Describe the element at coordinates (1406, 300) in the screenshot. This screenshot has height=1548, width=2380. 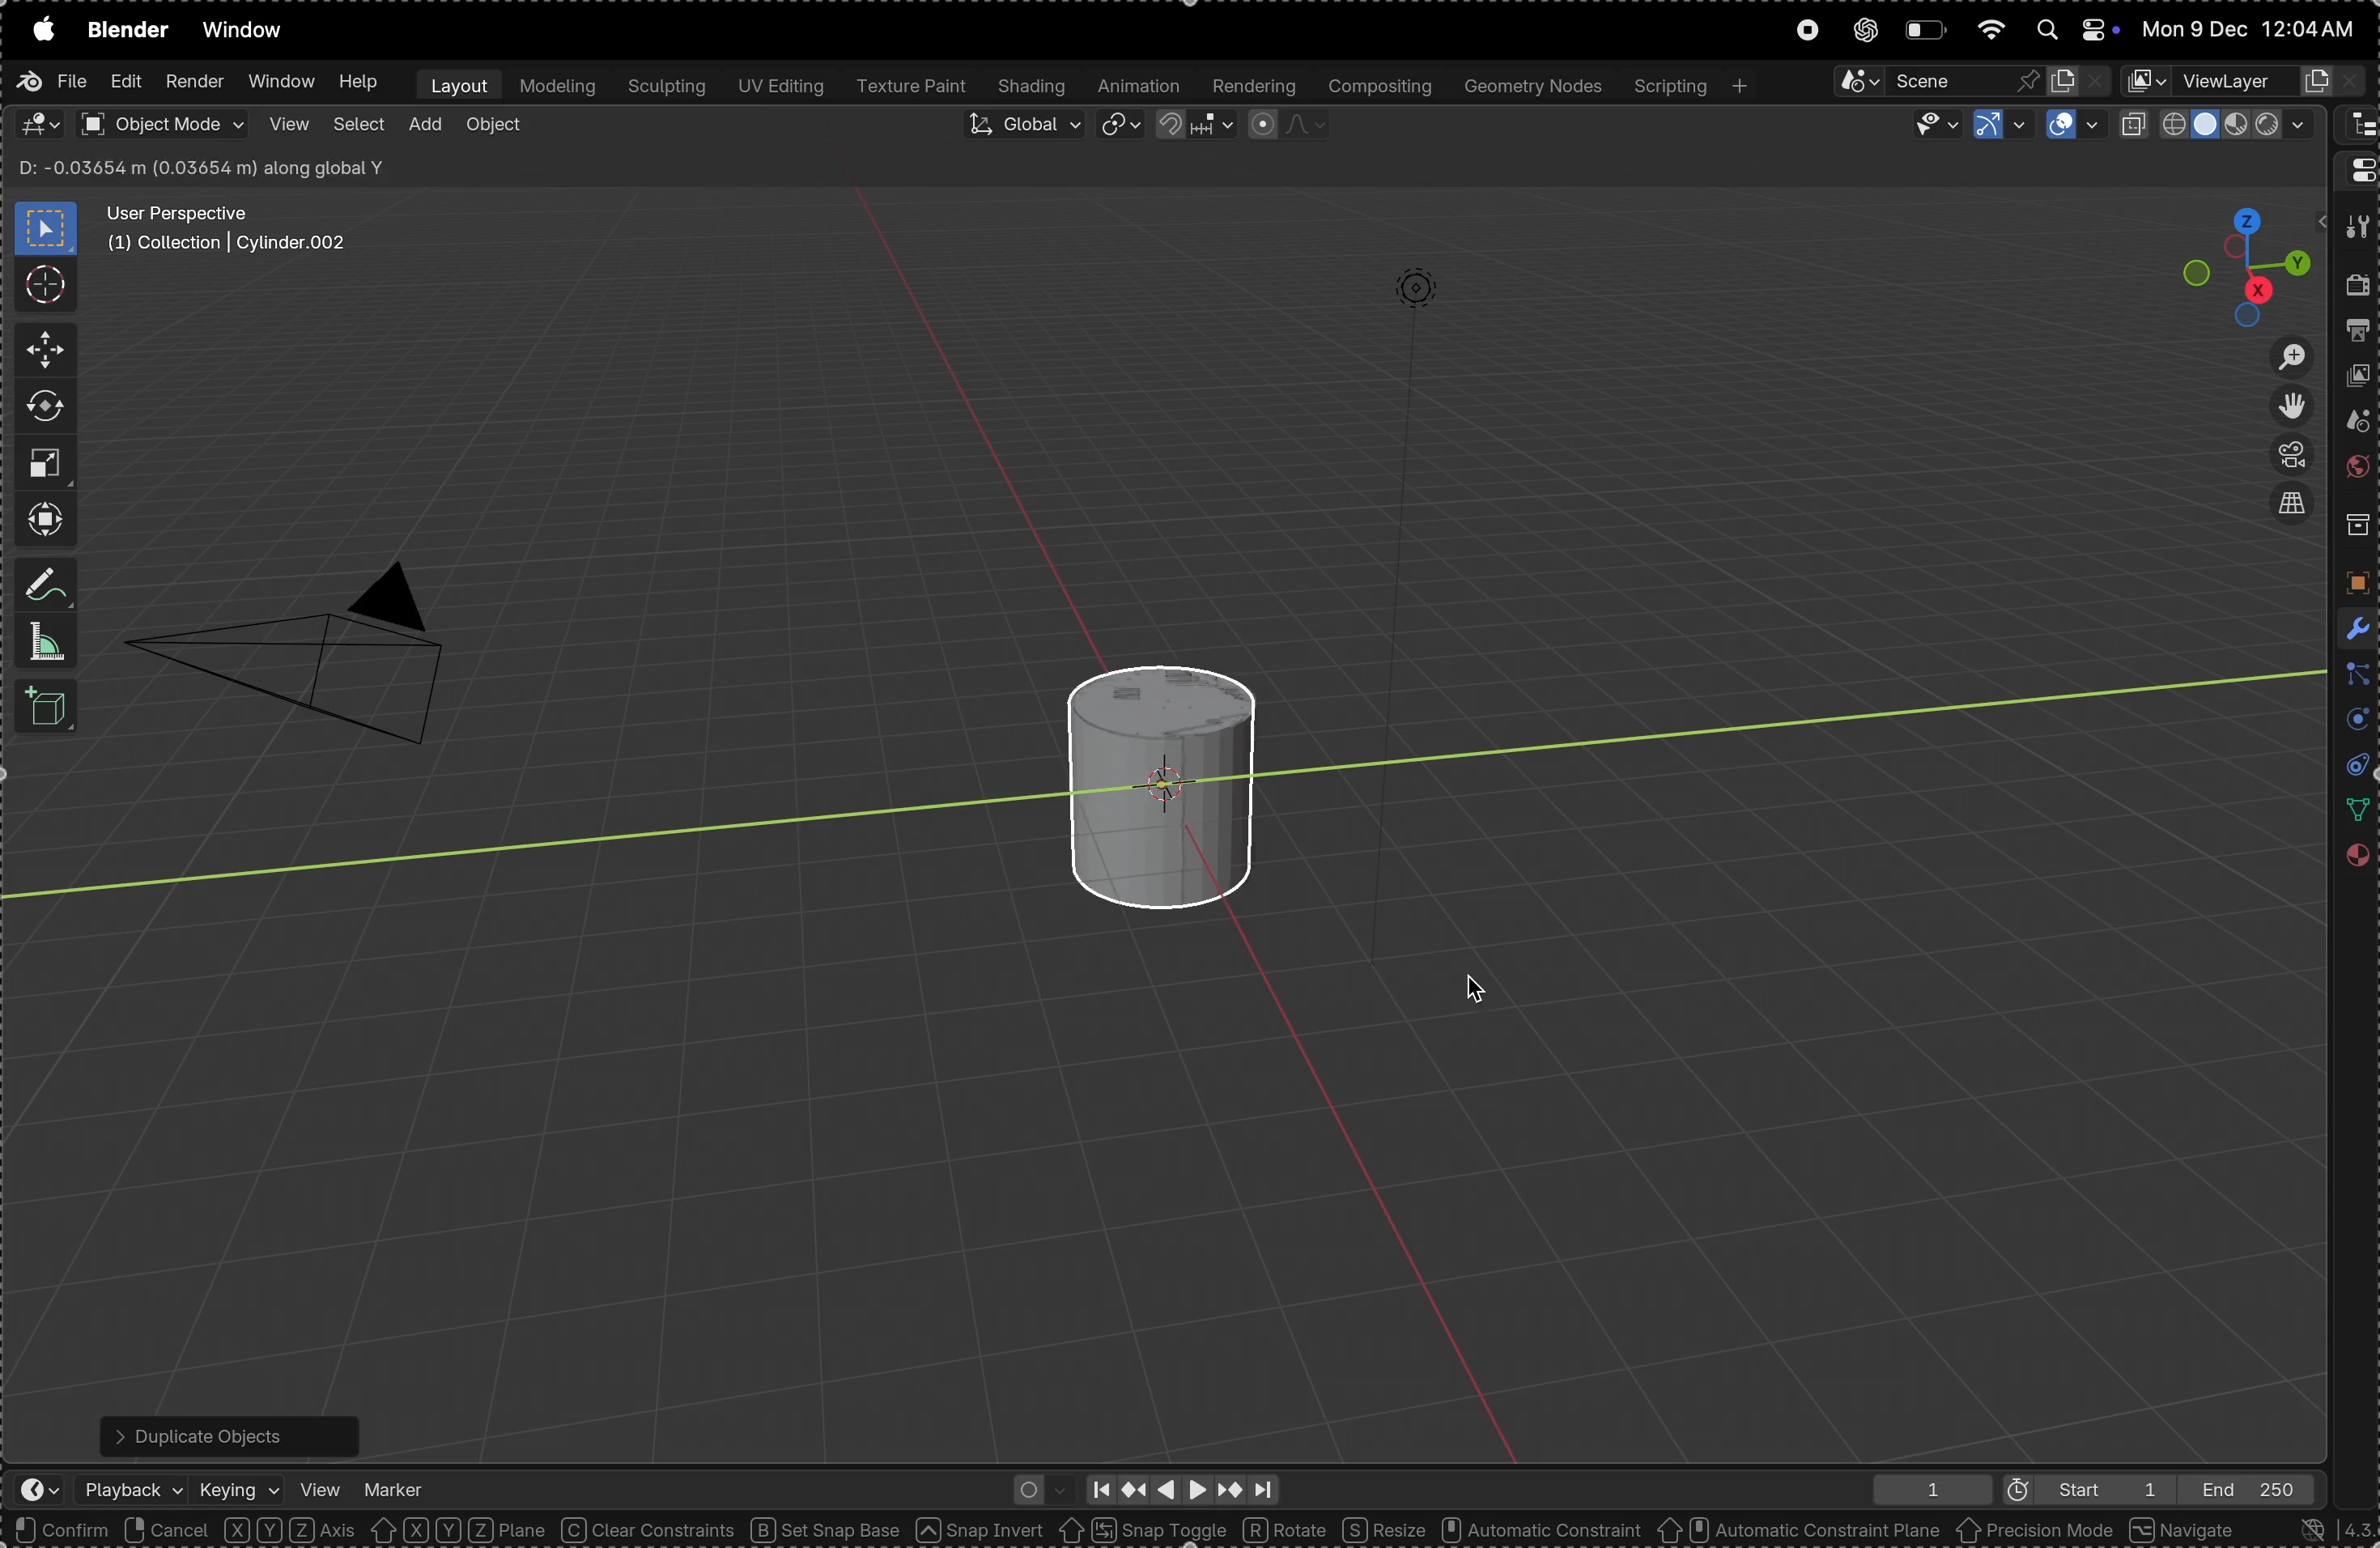
I see `lights` at that location.